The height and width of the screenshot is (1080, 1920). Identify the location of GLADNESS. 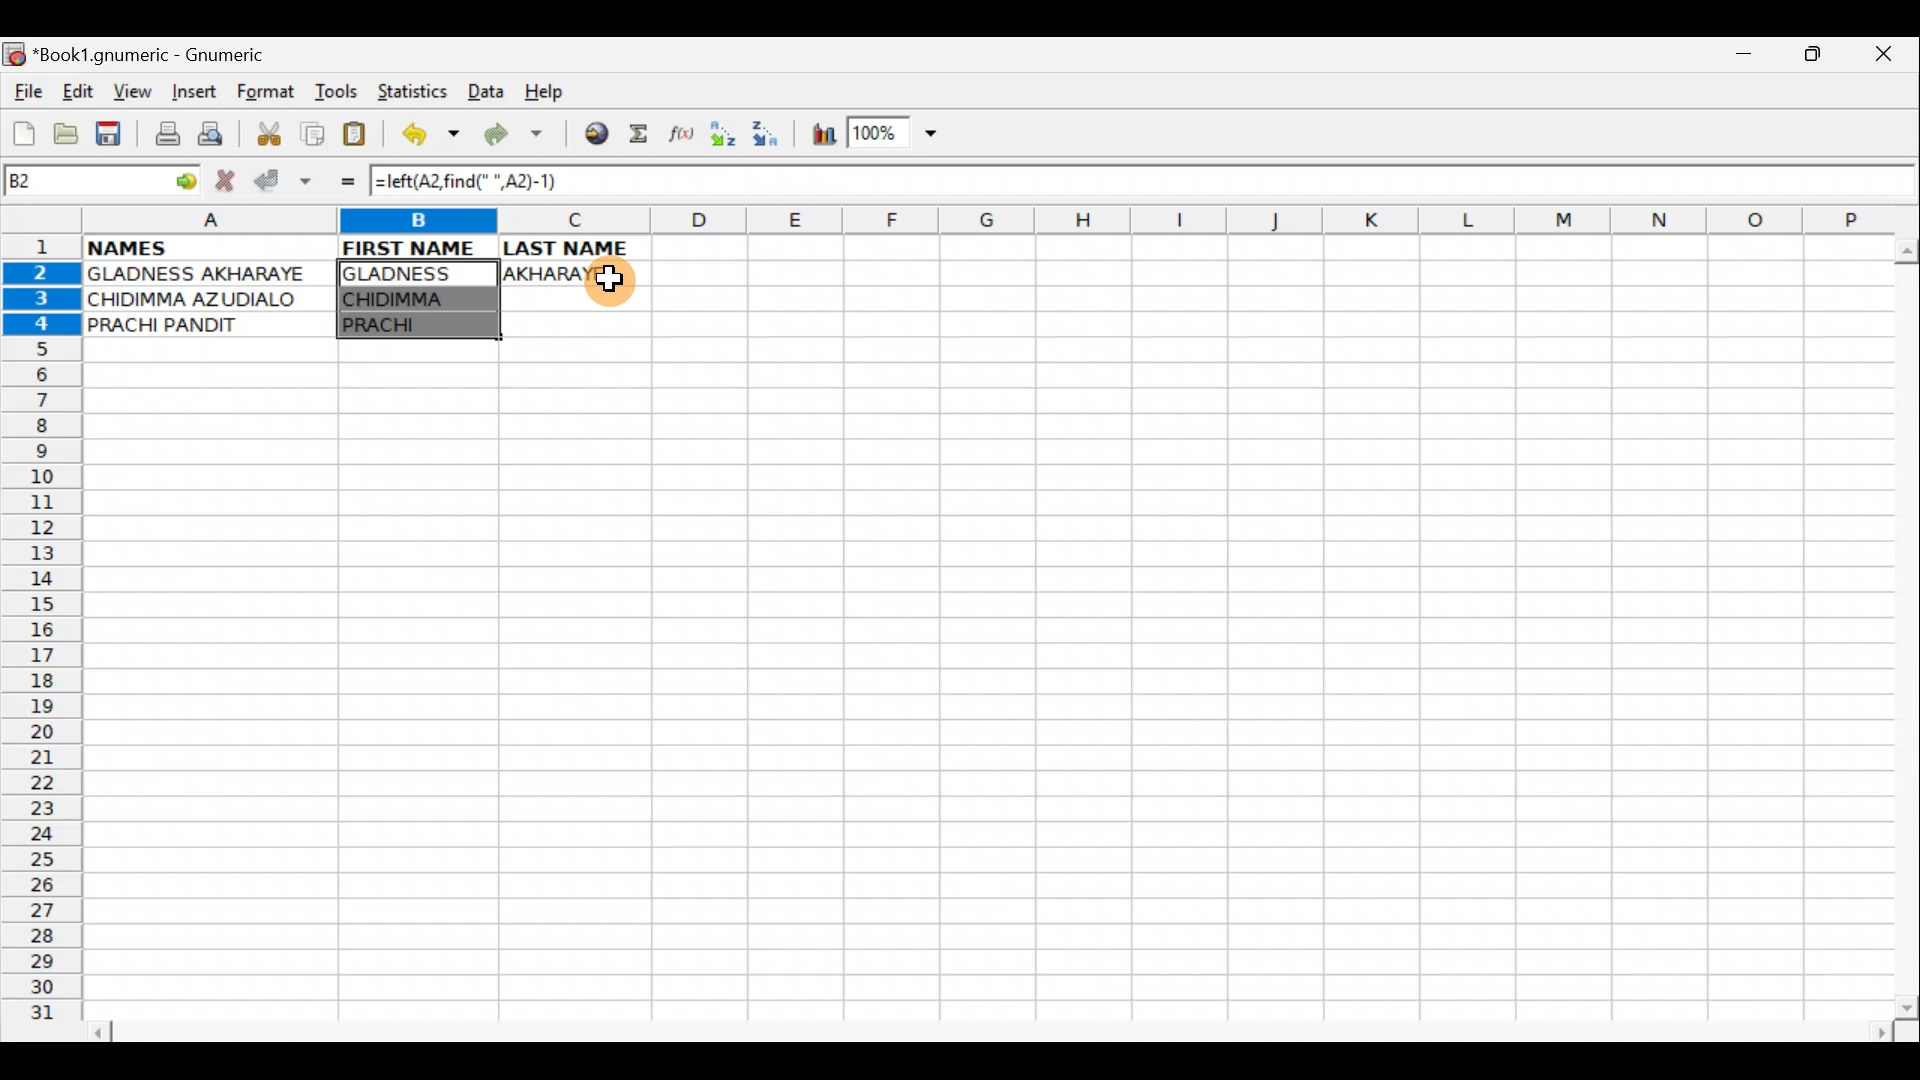
(413, 274).